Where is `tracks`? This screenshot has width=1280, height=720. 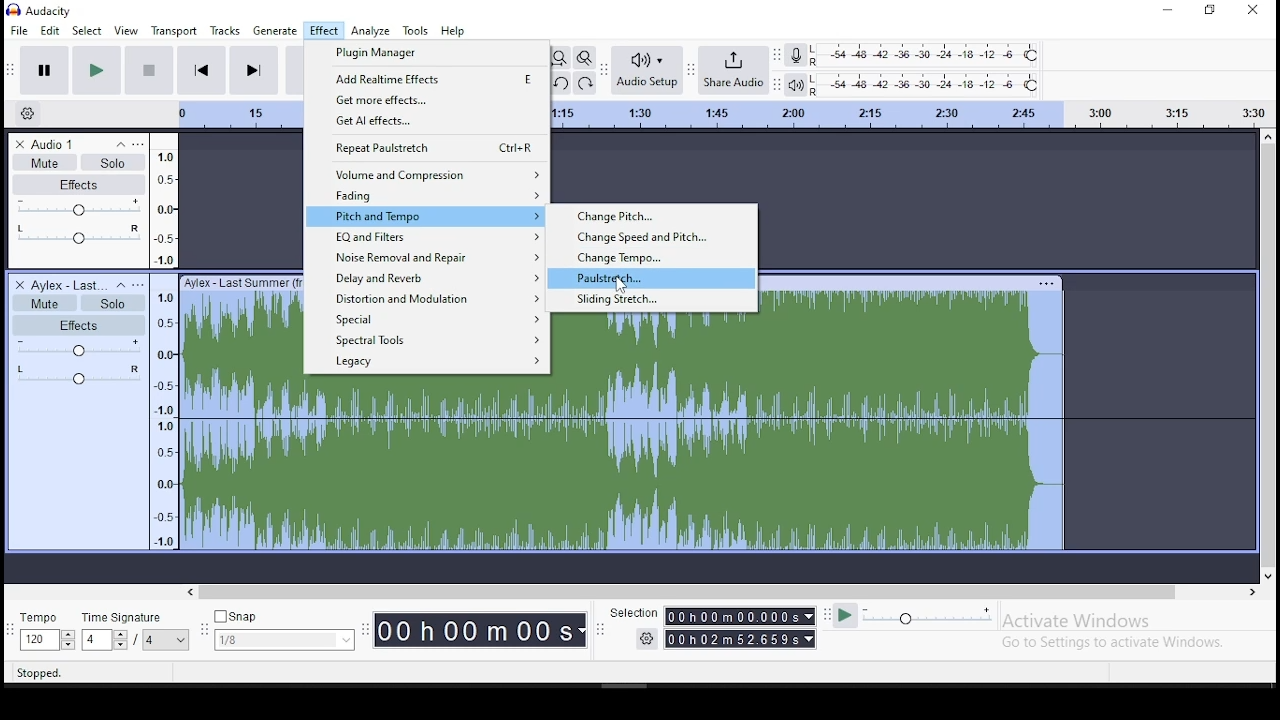
tracks is located at coordinates (225, 30).